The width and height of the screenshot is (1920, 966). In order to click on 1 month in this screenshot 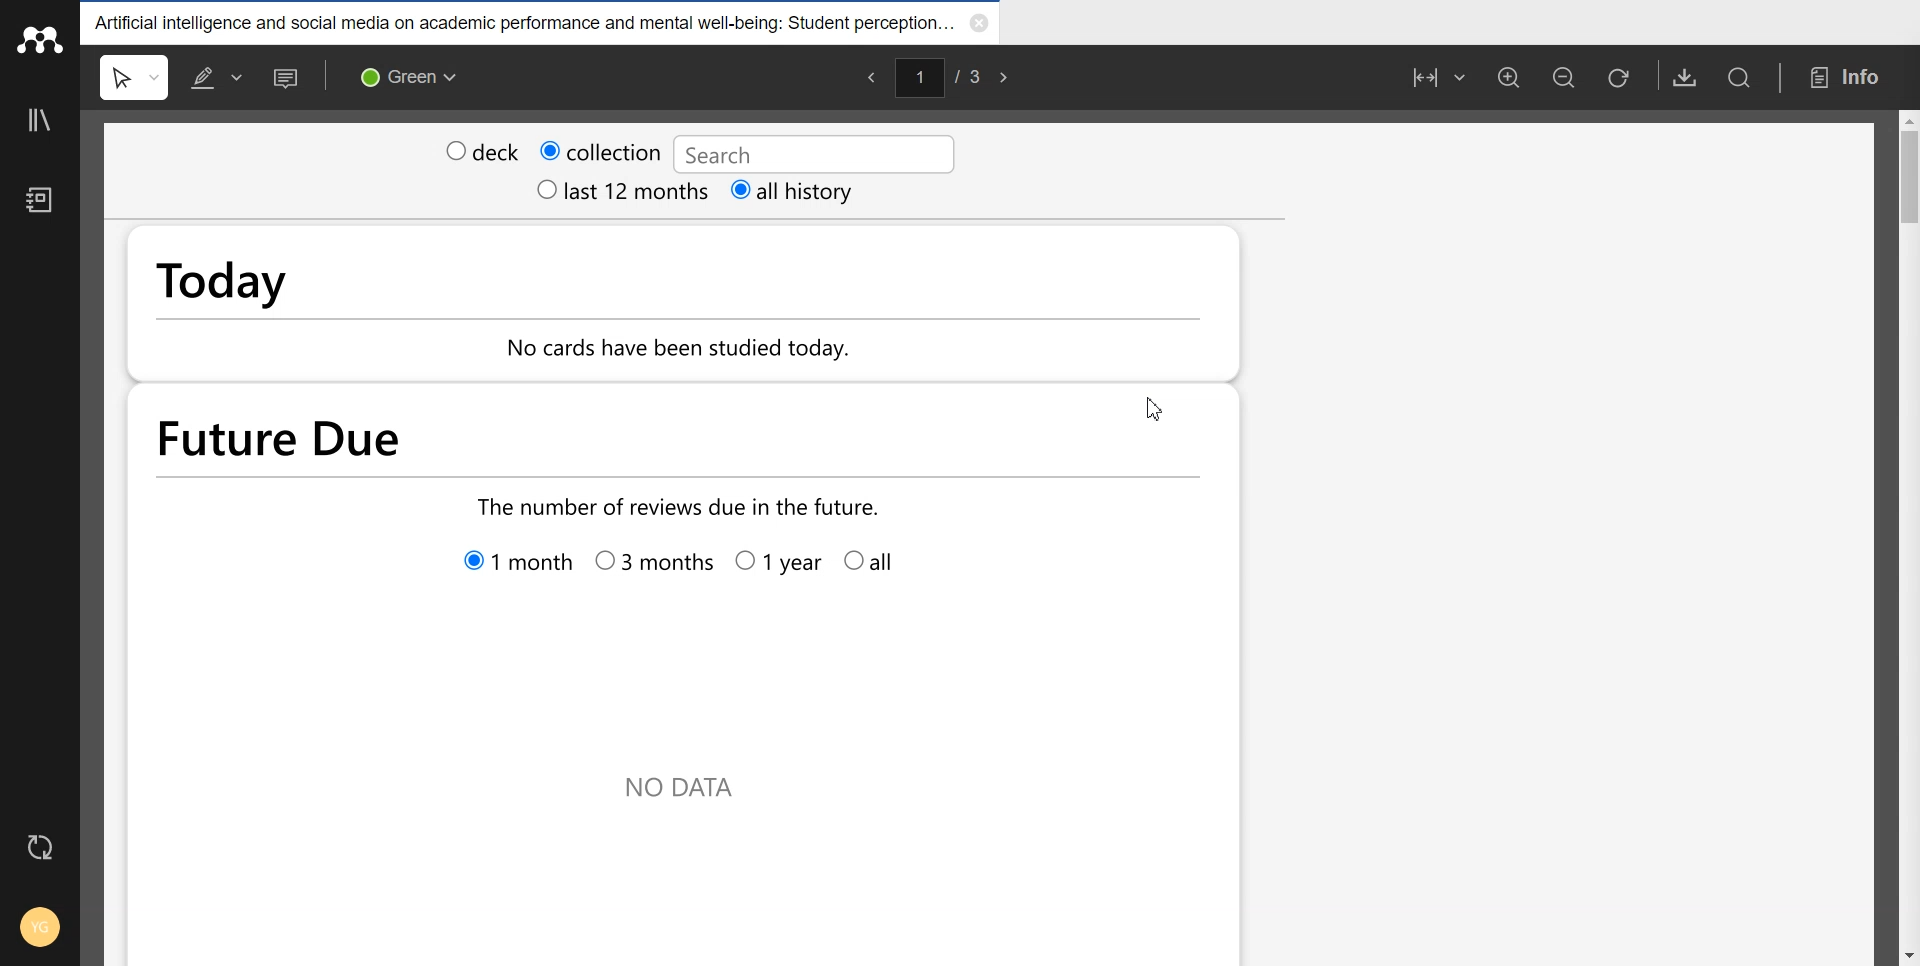, I will do `click(516, 565)`.